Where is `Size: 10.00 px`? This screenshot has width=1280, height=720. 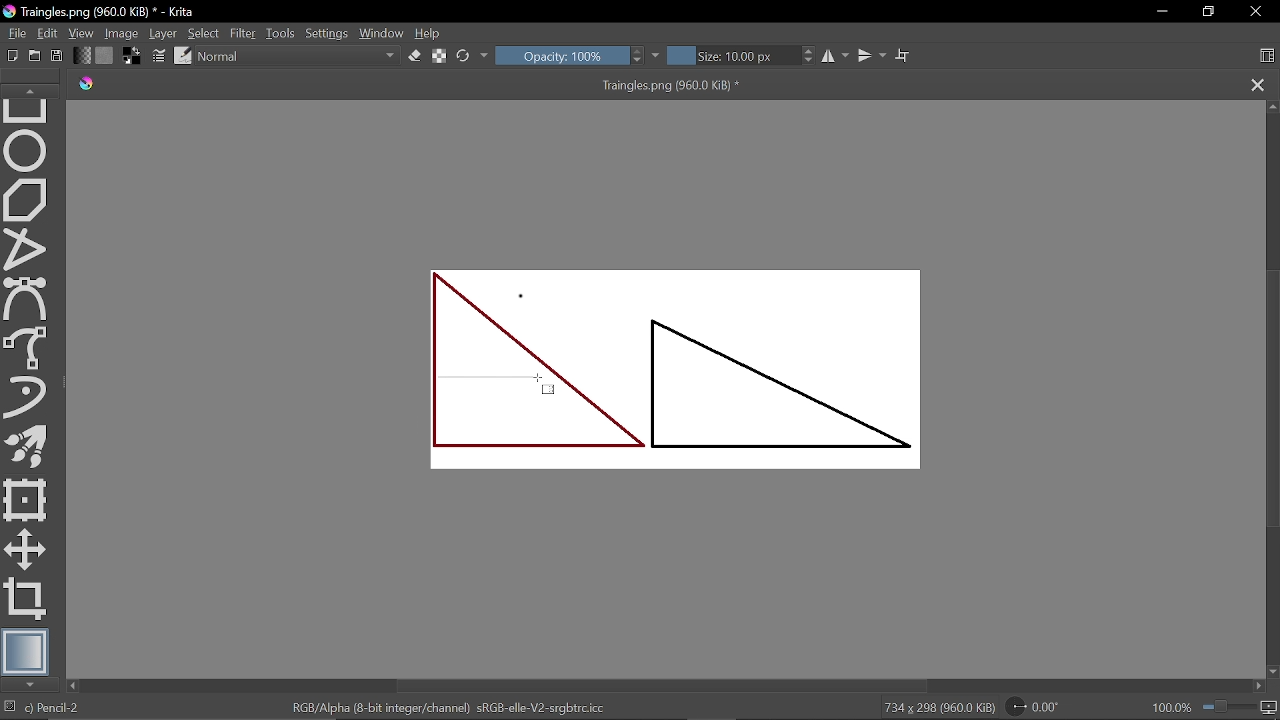 Size: 10.00 px is located at coordinates (731, 57).